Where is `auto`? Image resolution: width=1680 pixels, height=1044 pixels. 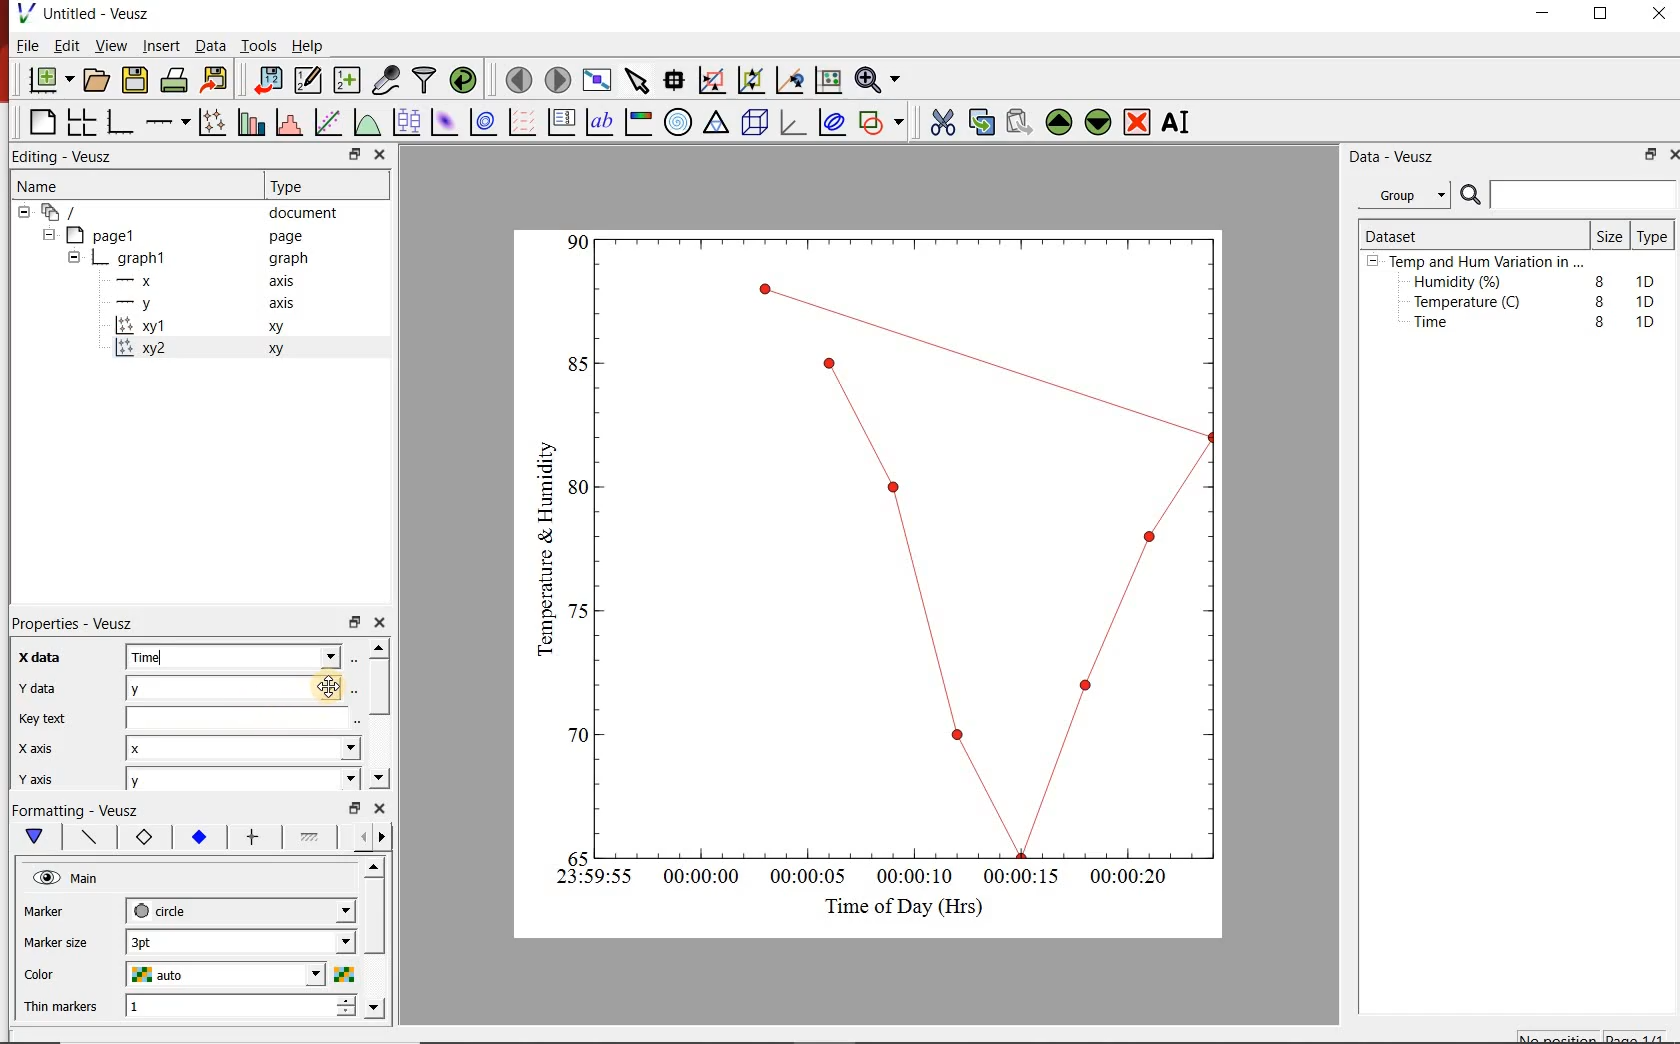 auto is located at coordinates (161, 975).